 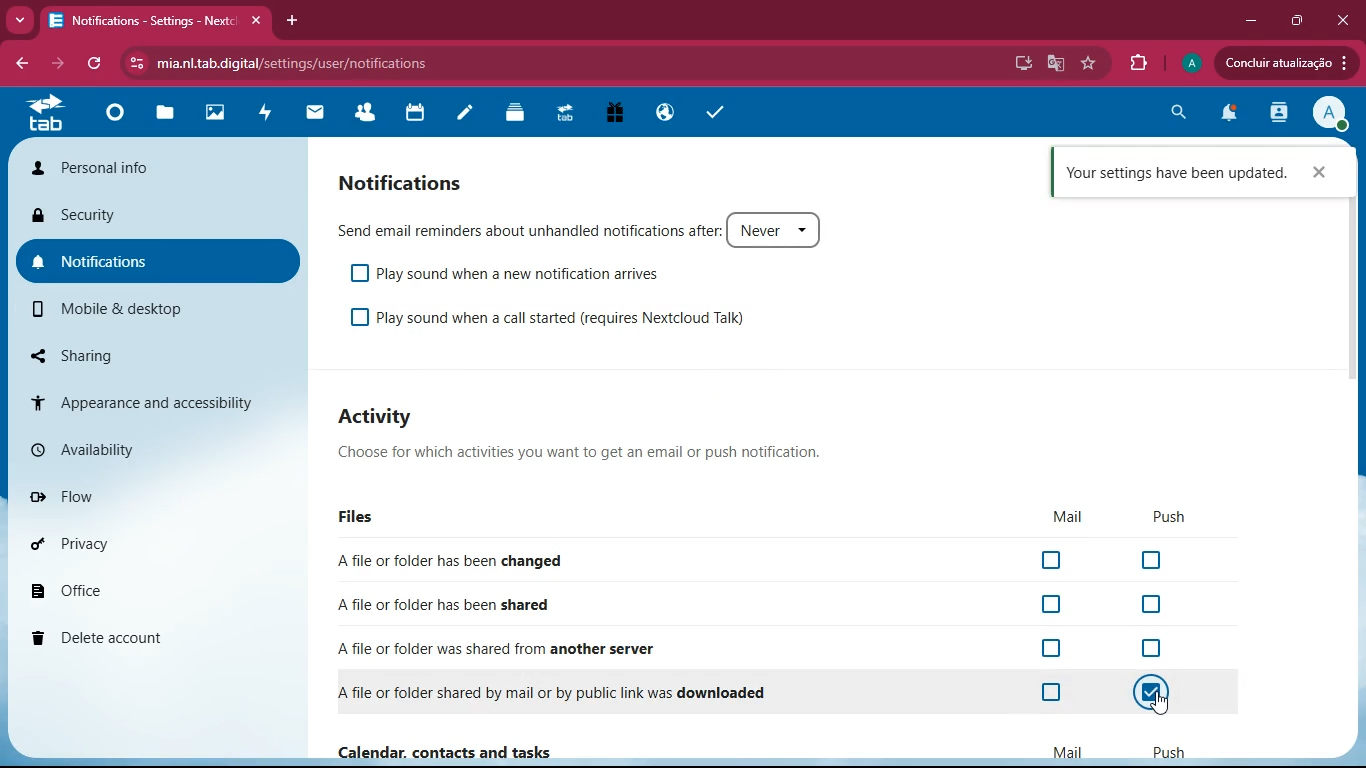 What do you see at coordinates (55, 64) in the screenshot?
I see `forward` at bounding box center [55, 64].